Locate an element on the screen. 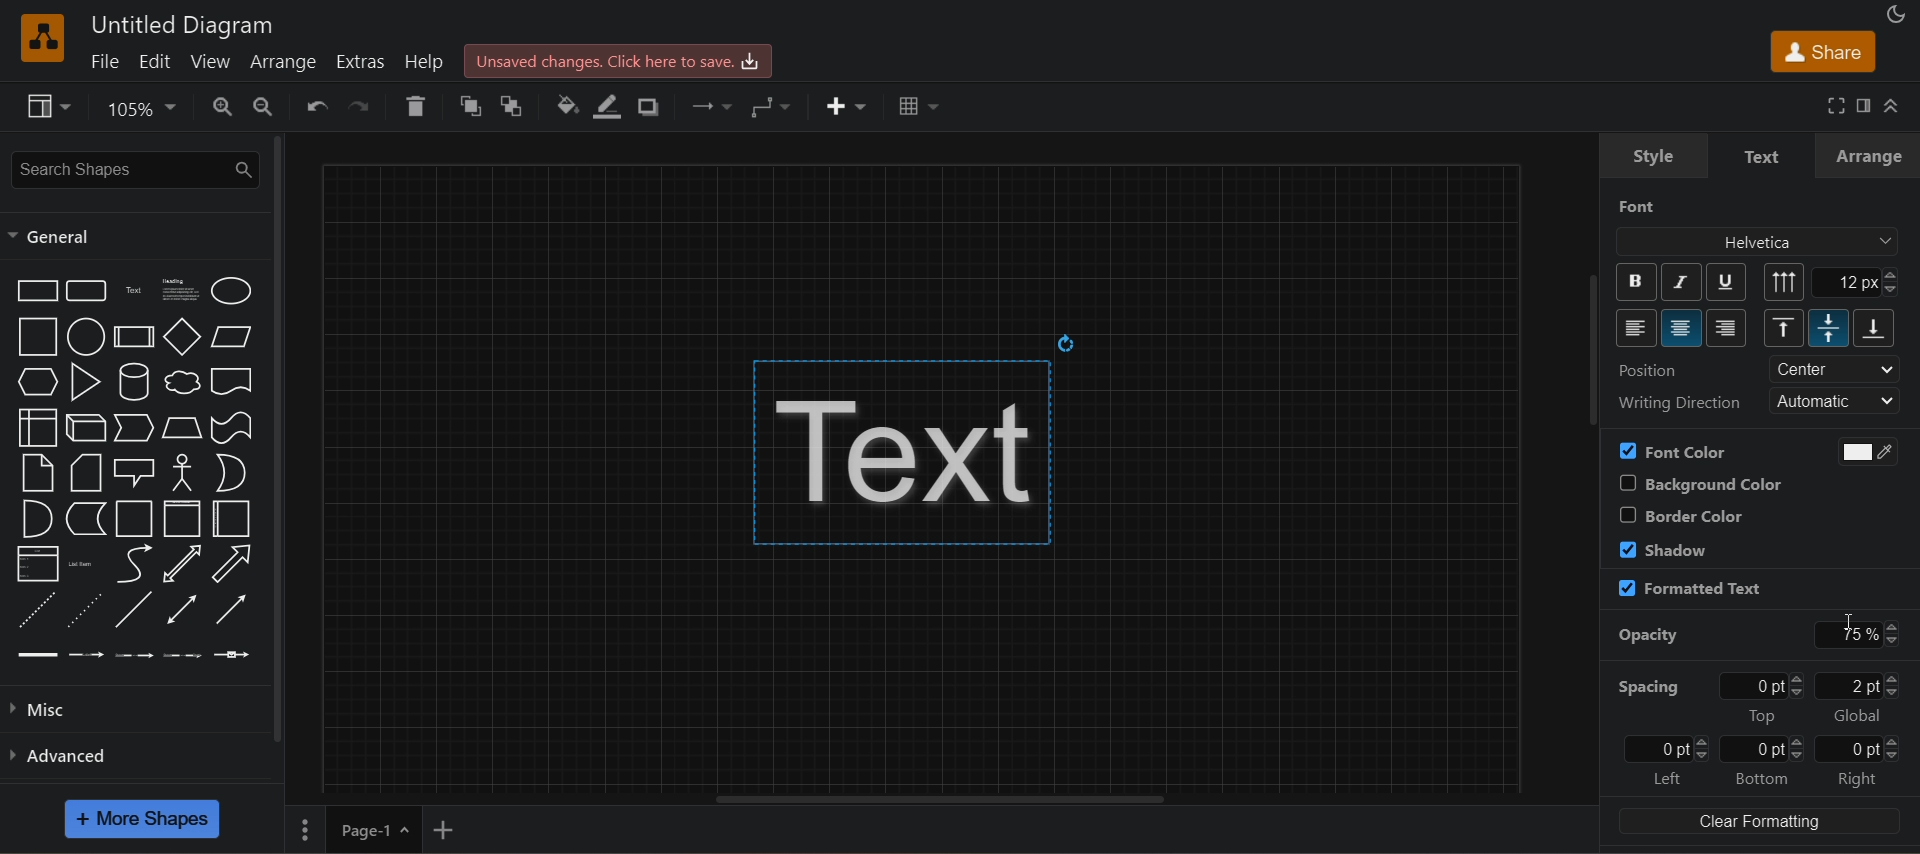  right is located at coordinates (1727, 328).